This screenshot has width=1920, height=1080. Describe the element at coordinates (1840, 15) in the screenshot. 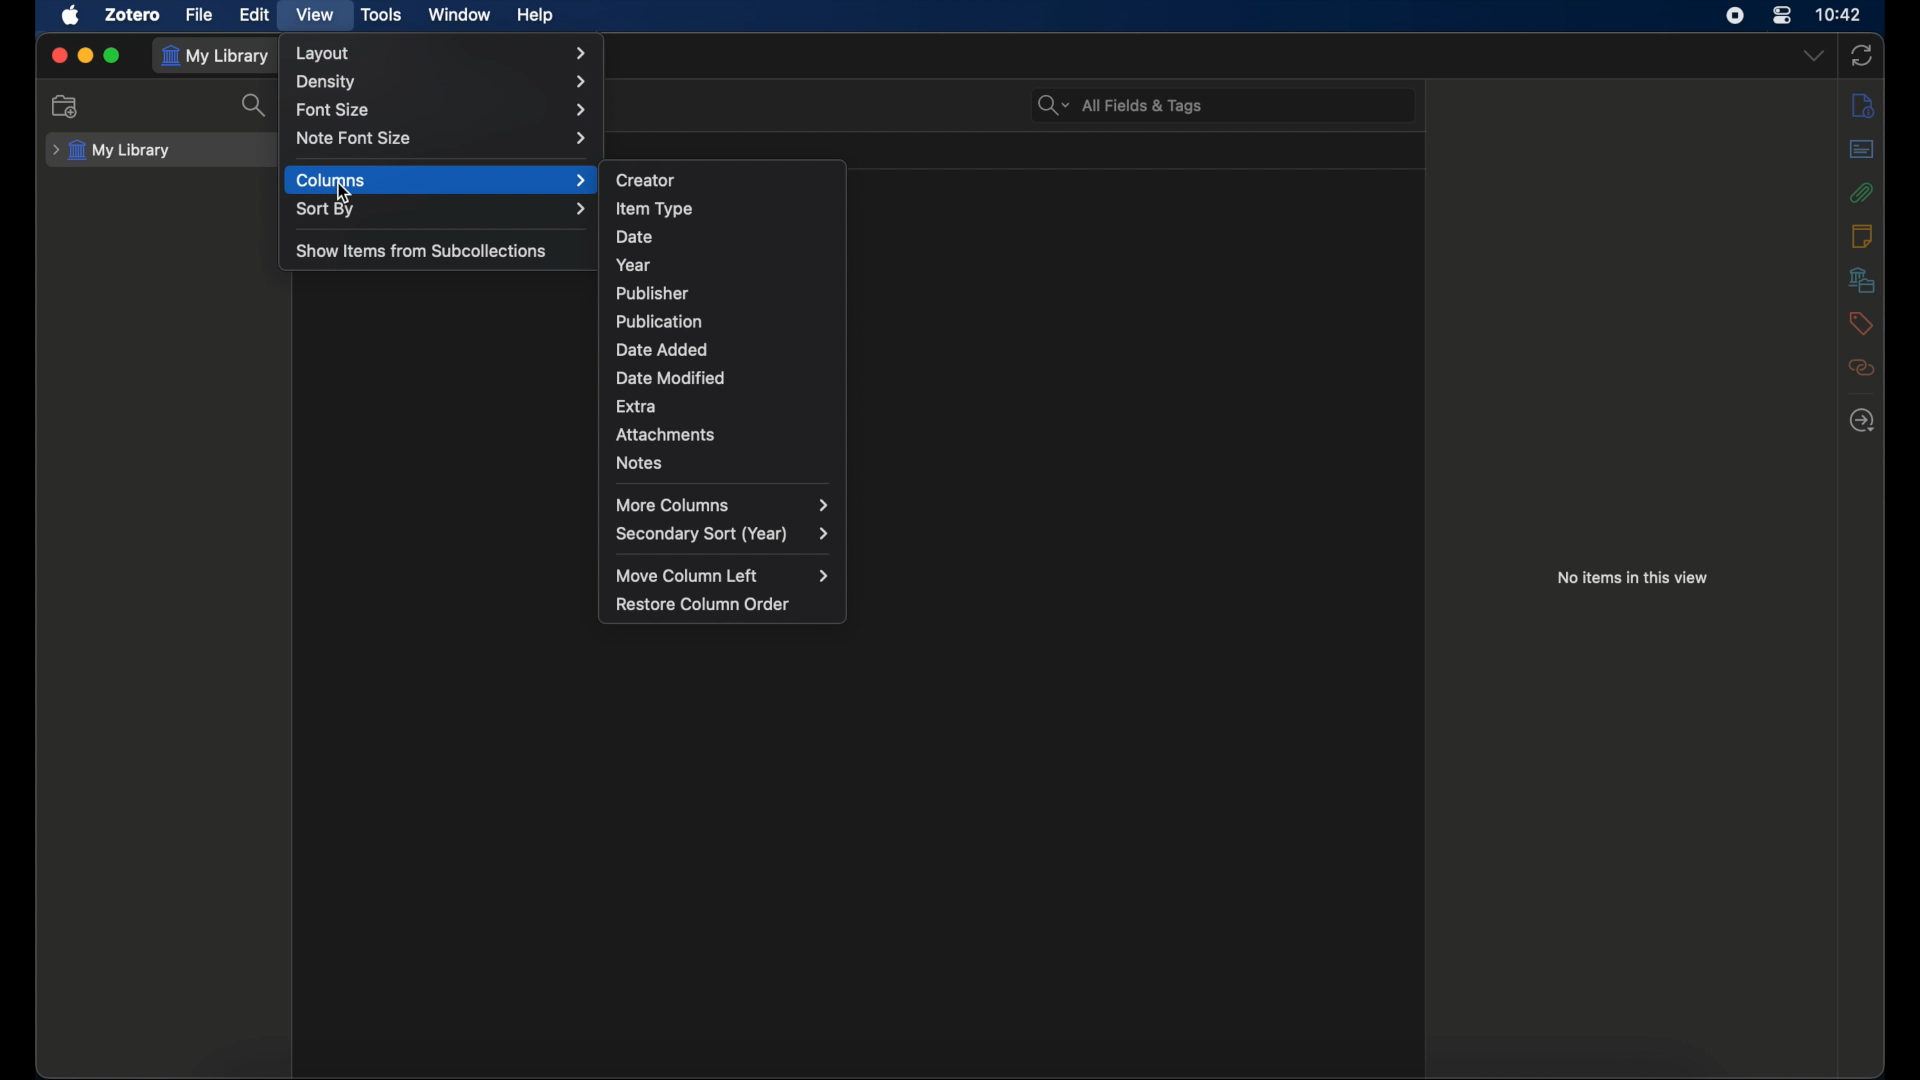

I see `time` at that location.